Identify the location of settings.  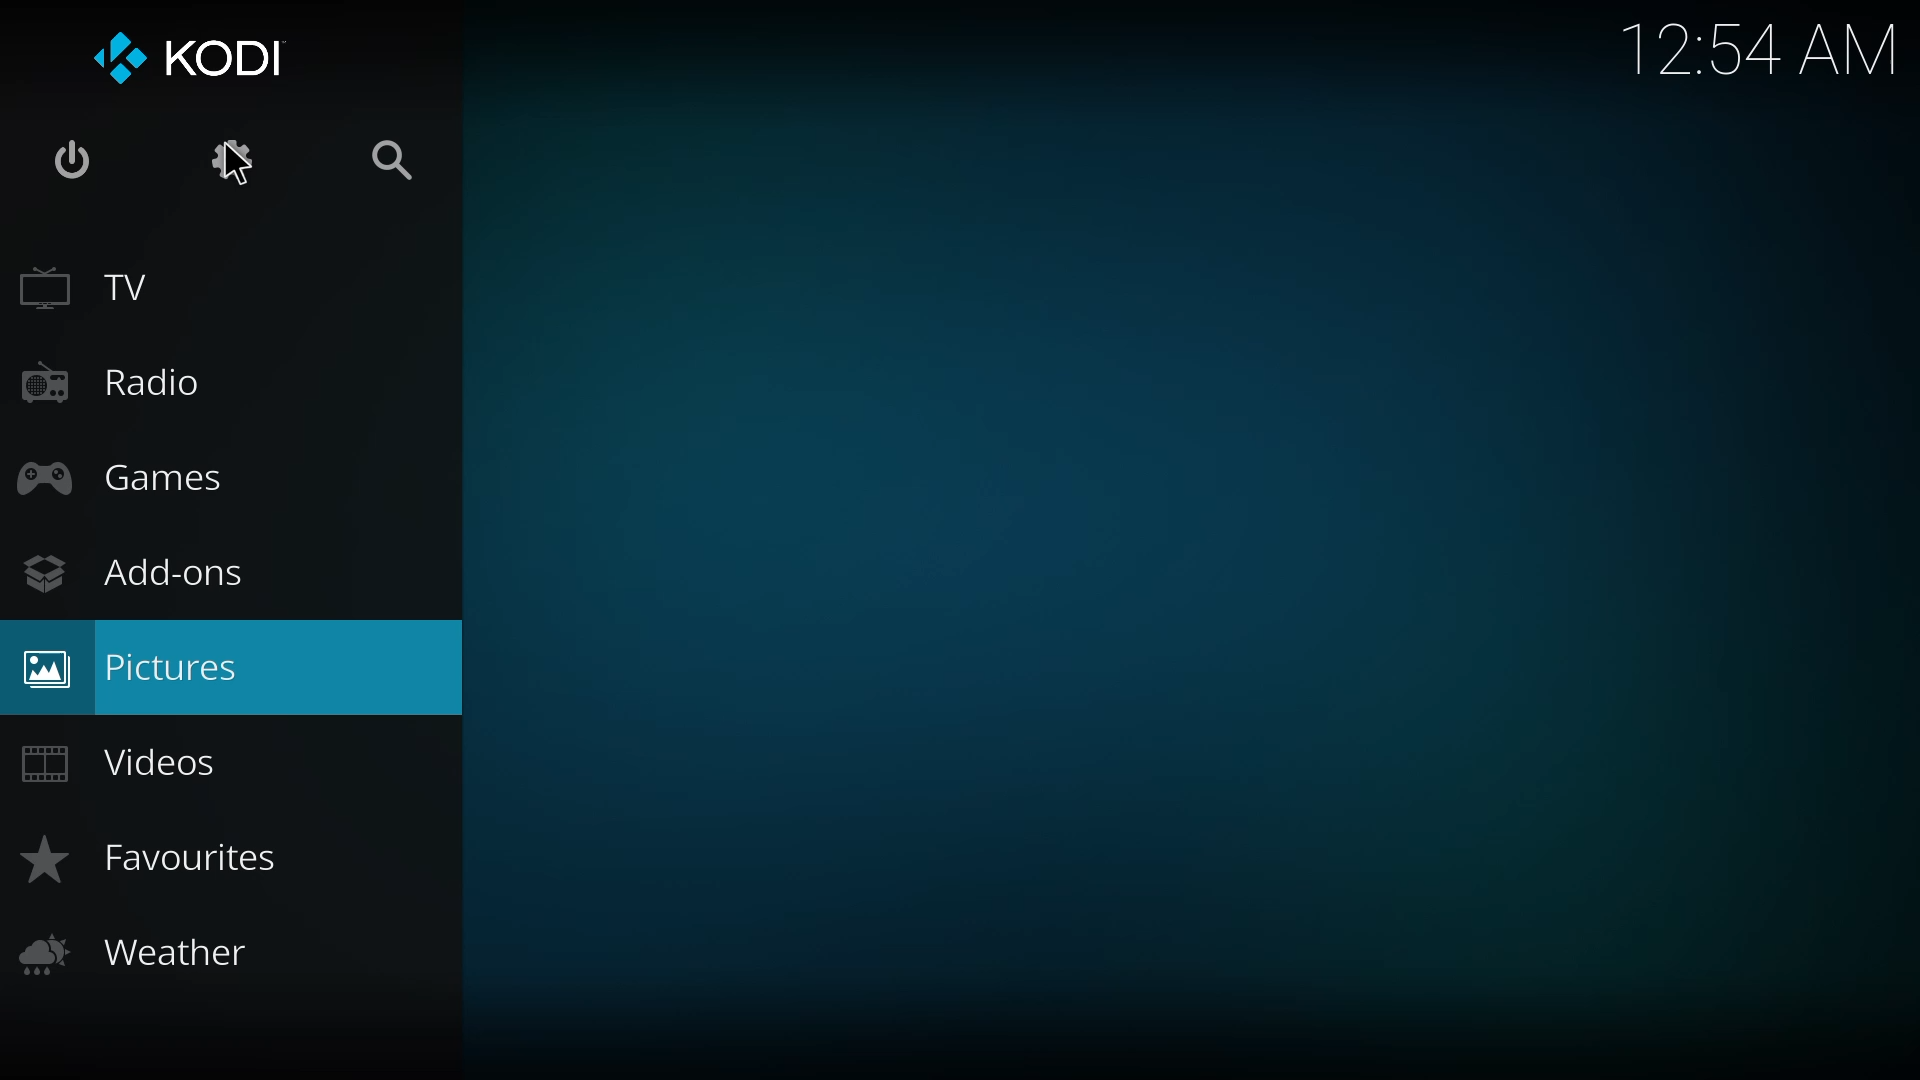
(240, 162).